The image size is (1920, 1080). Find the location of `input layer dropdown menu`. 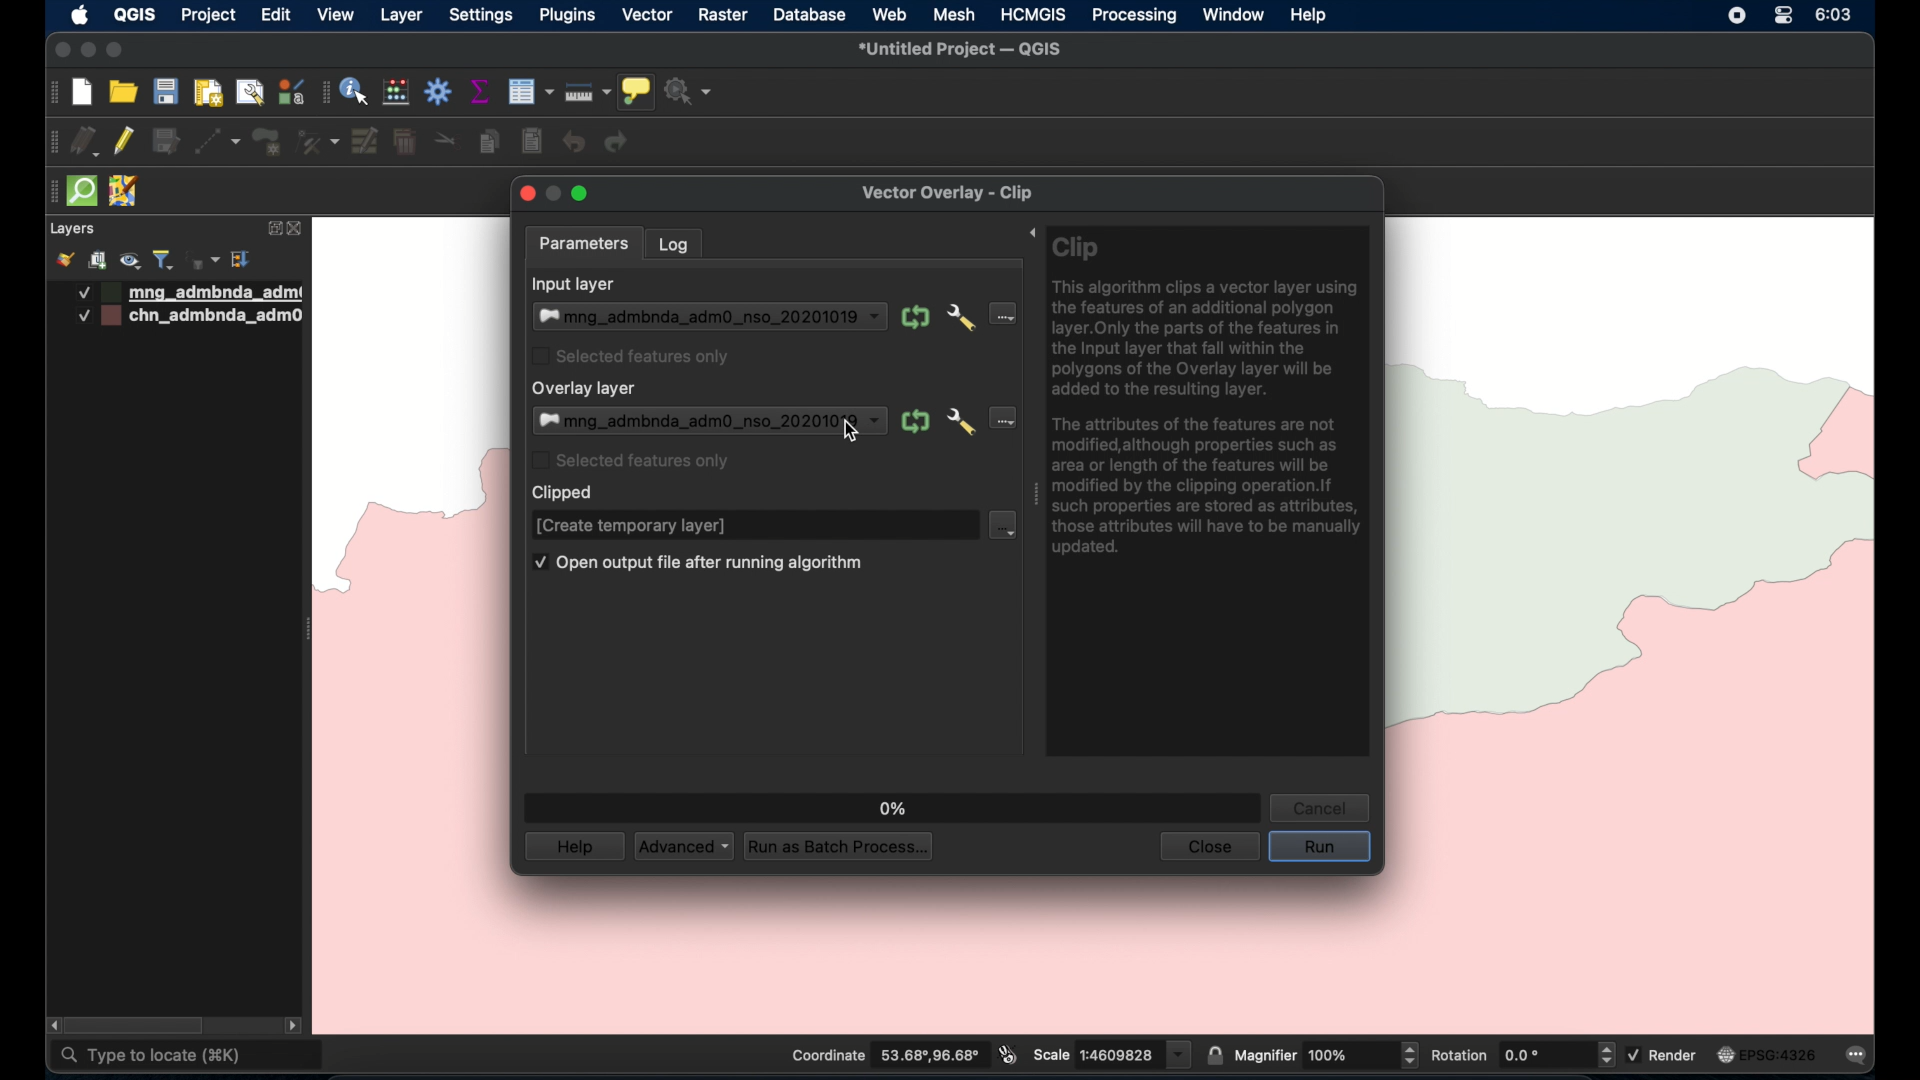

input layer dropdown menu is located at coordinates (1004, 313).